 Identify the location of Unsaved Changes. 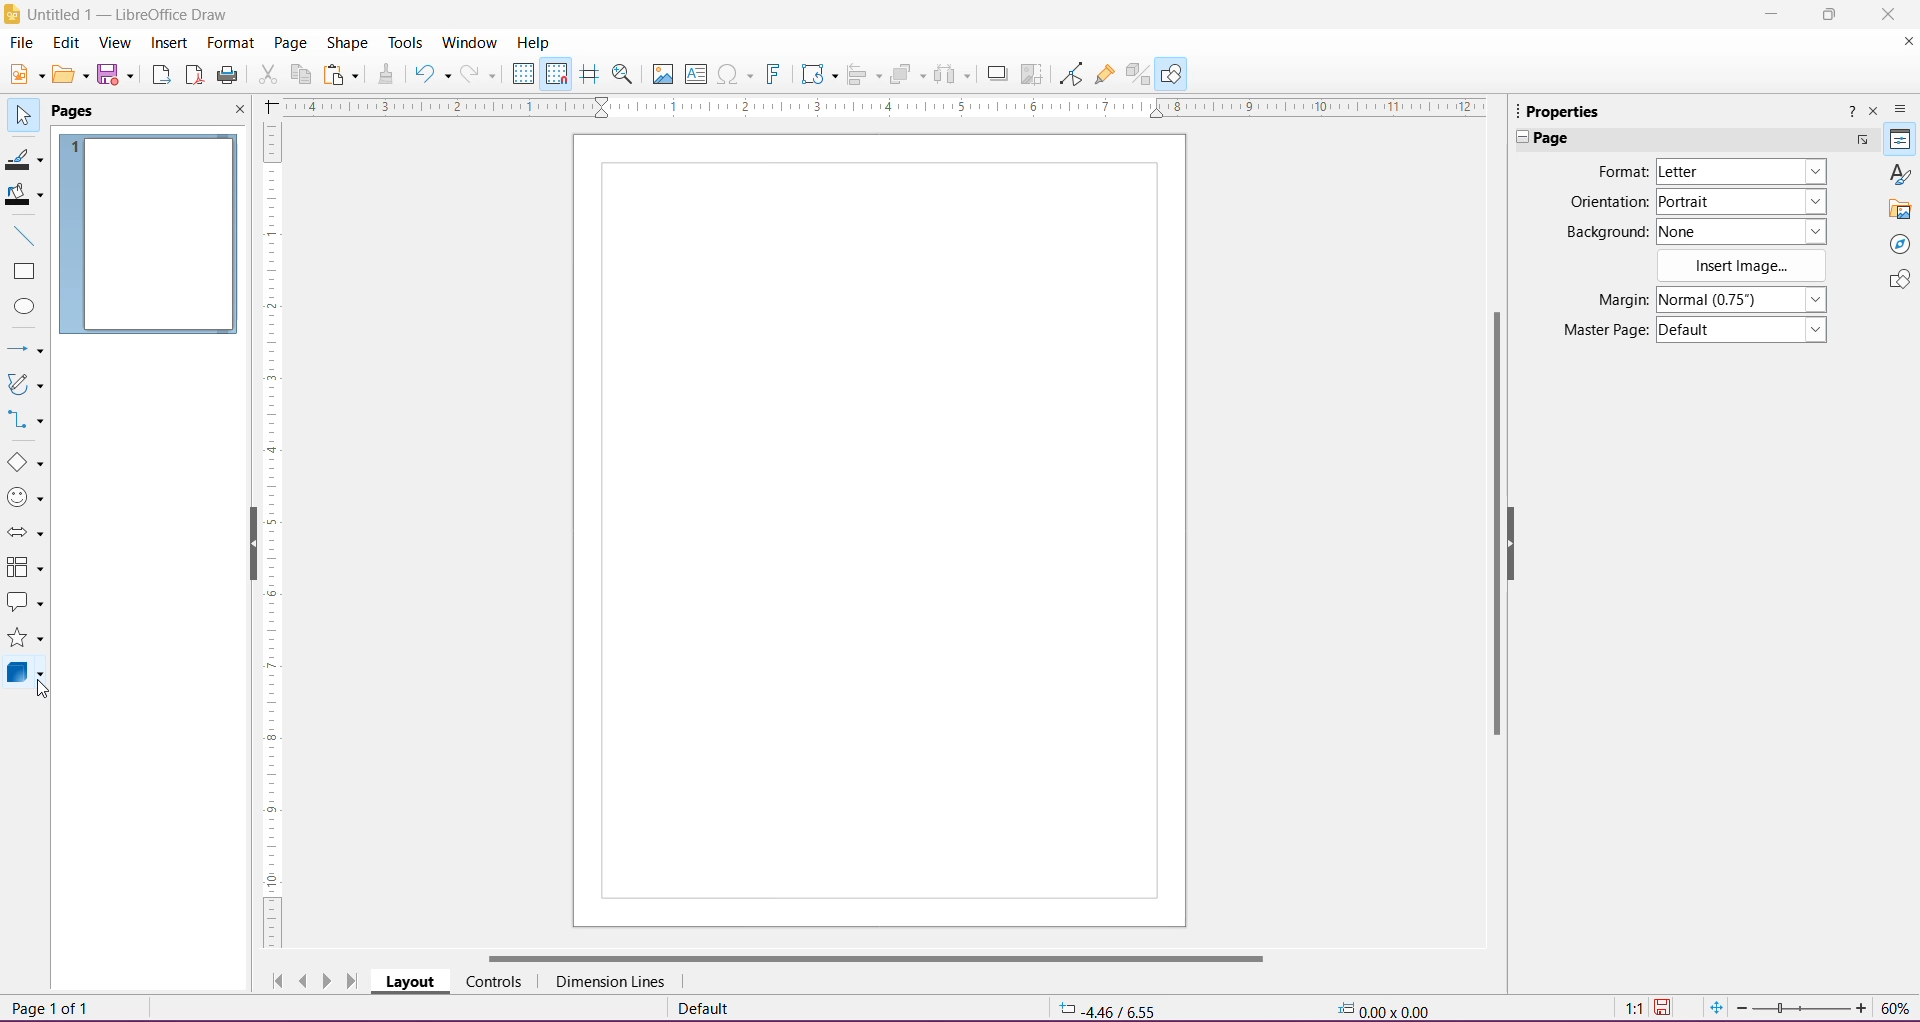
(1665, 1009).